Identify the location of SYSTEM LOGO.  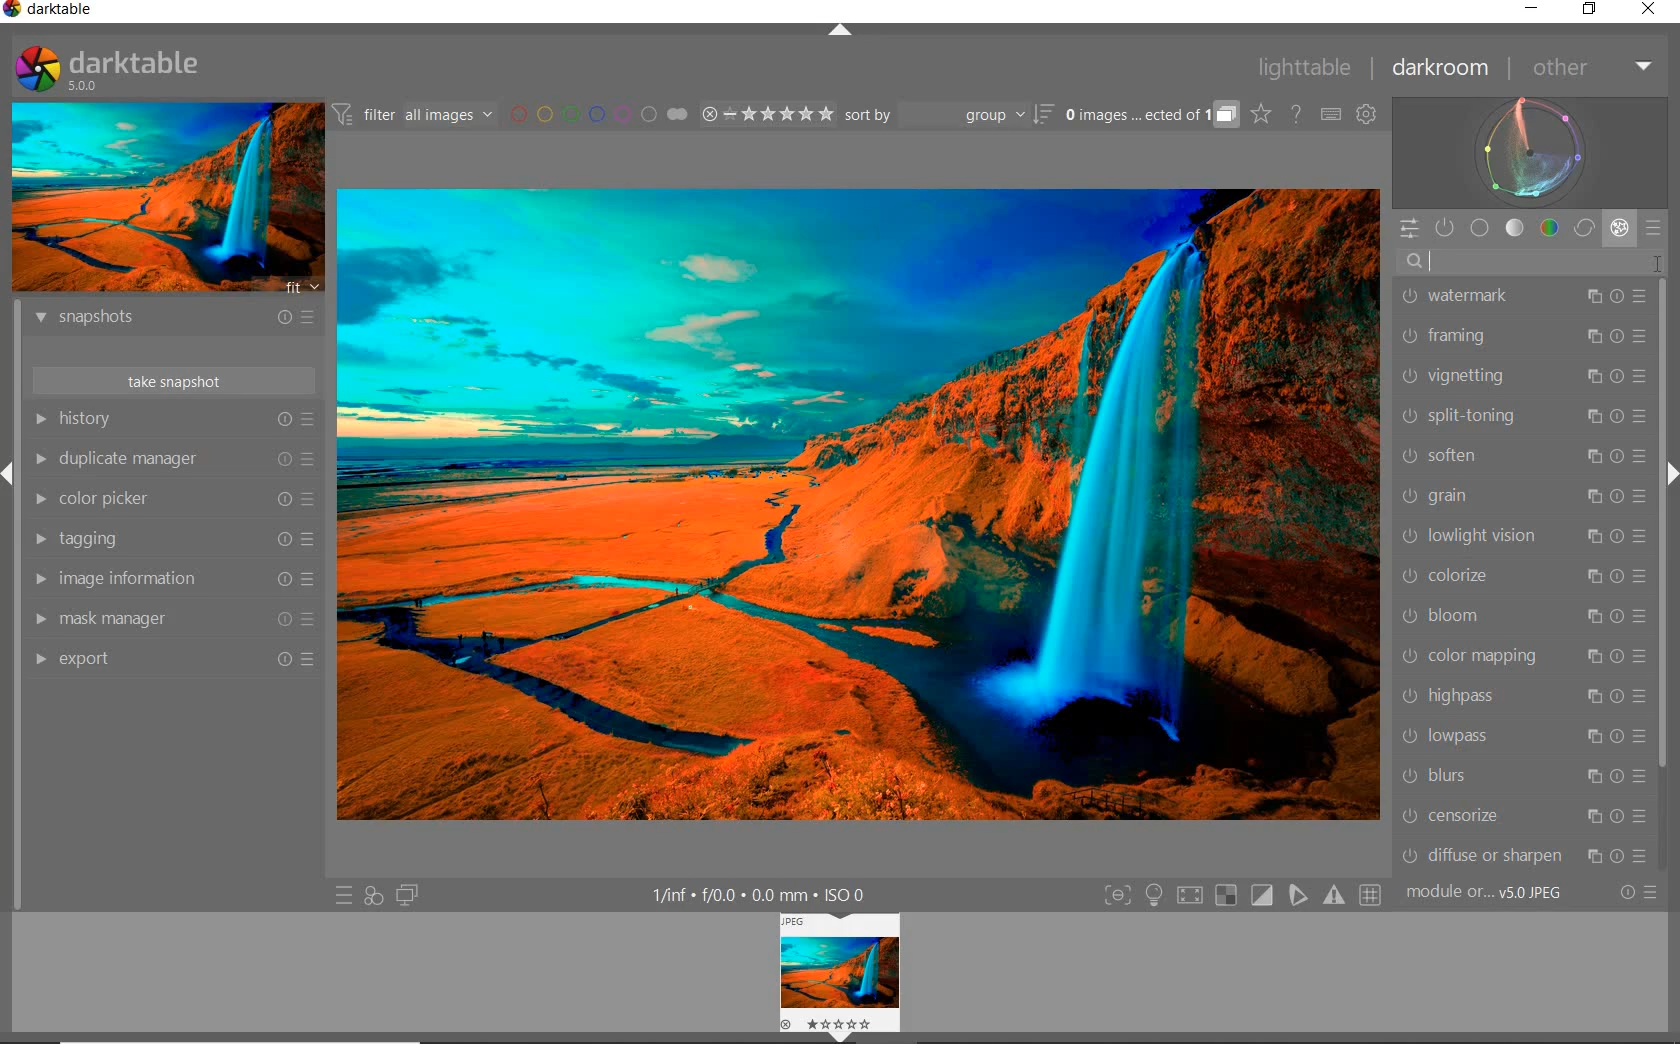
(108, 69).